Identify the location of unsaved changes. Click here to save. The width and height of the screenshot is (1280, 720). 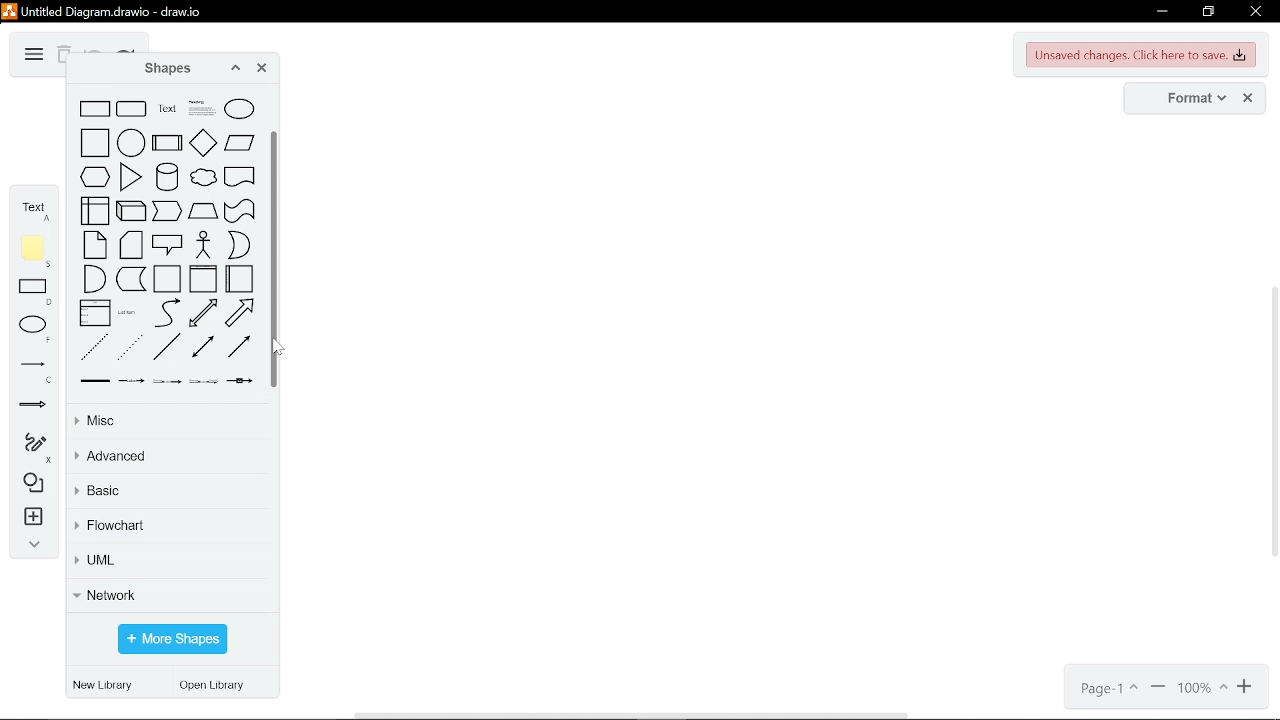
(1142, 55).